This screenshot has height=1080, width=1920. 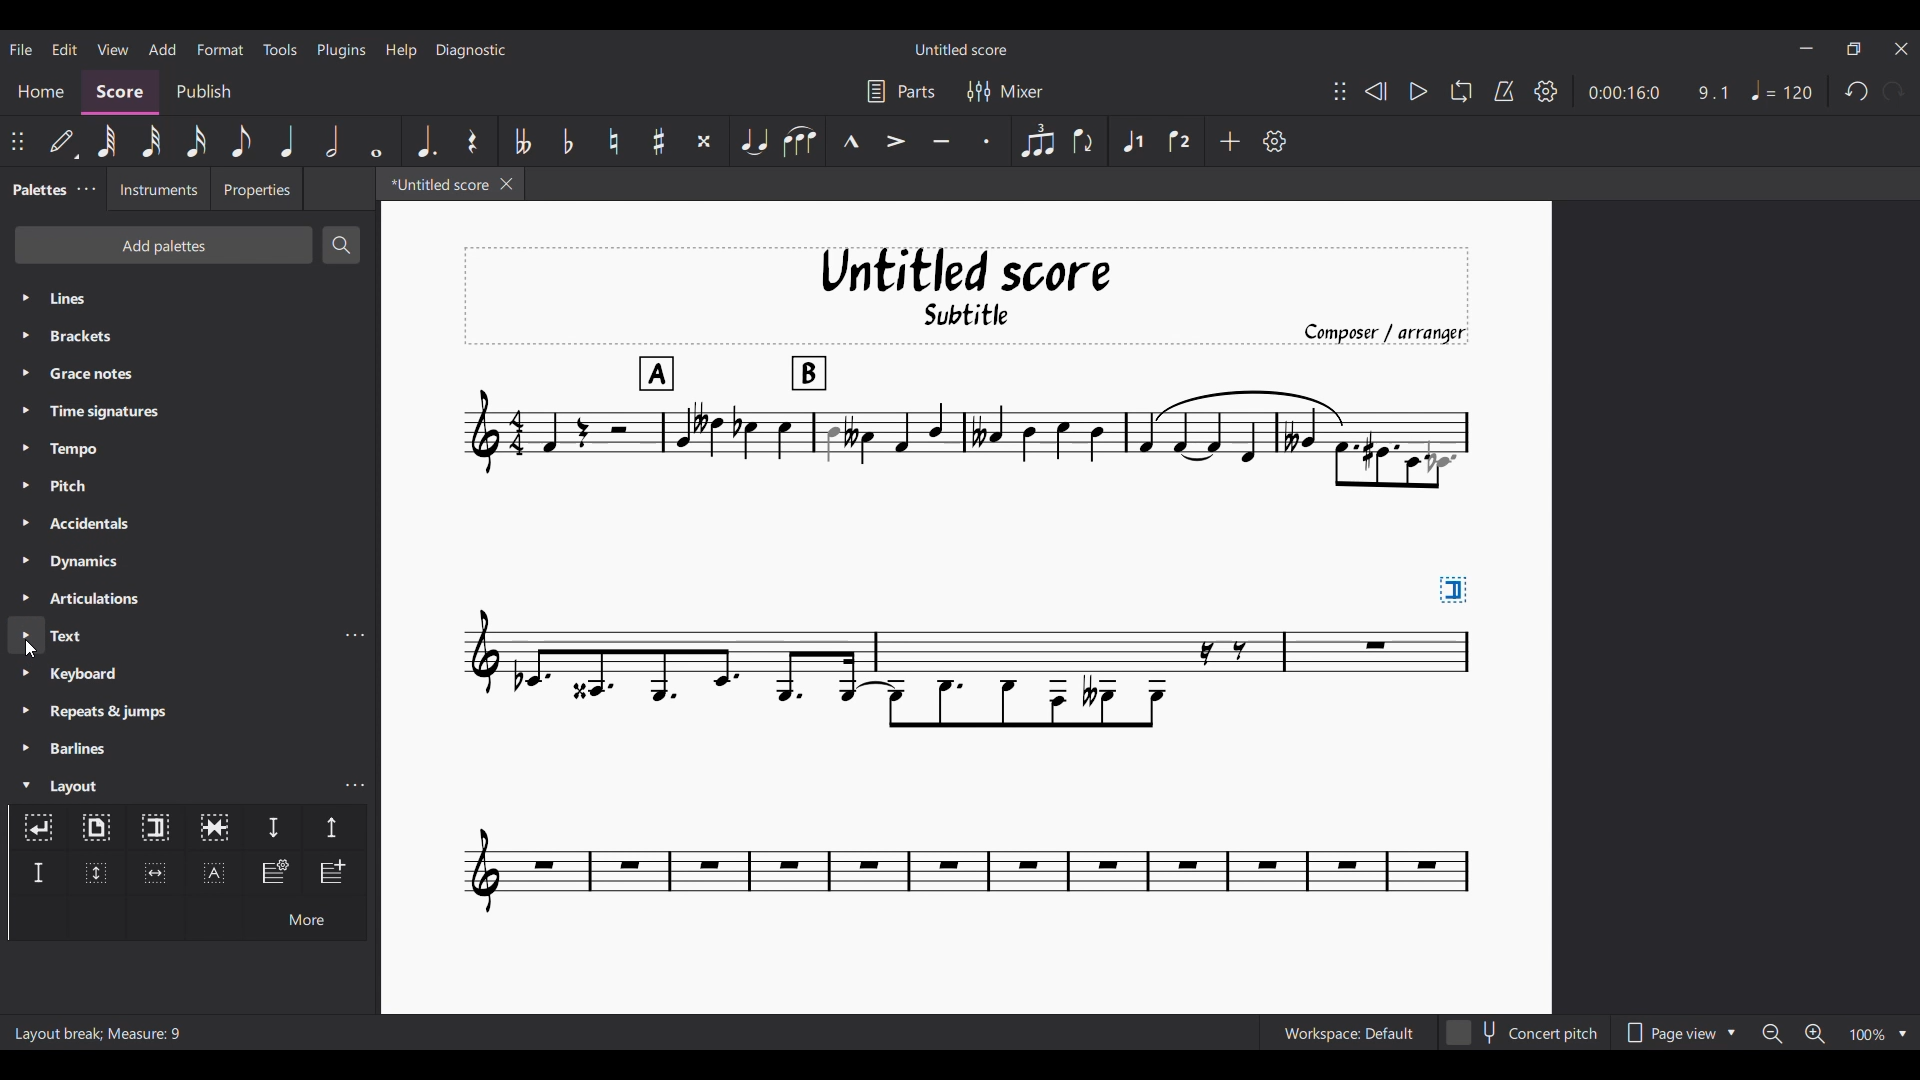 What do you see at coordinates (896, 141) in the screenshot?
I see `Accent` at bounding box center [896, 141].